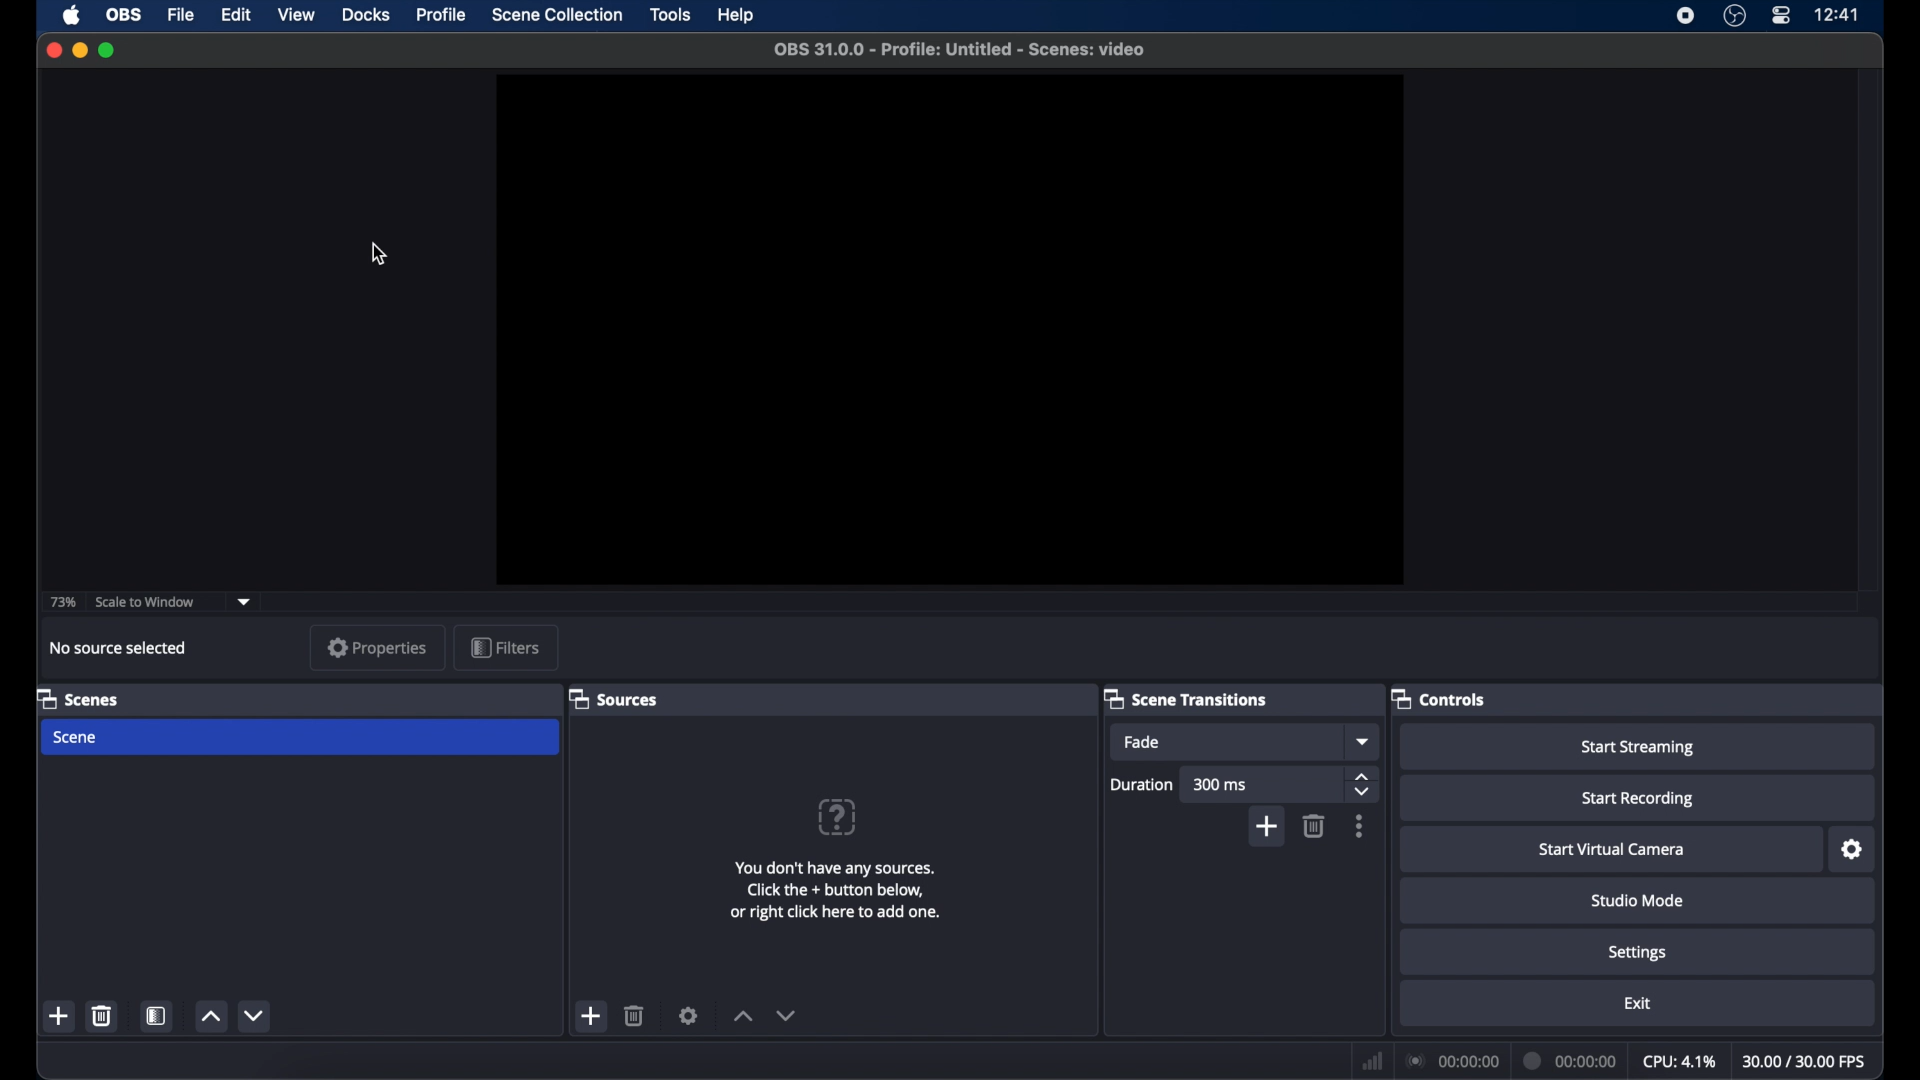 The height and width of the screenshot is (1080, 1920). What do you see at coordinates (1442, 699) in the screenshot?
I see `controls` at bounding box center [1442, 699].